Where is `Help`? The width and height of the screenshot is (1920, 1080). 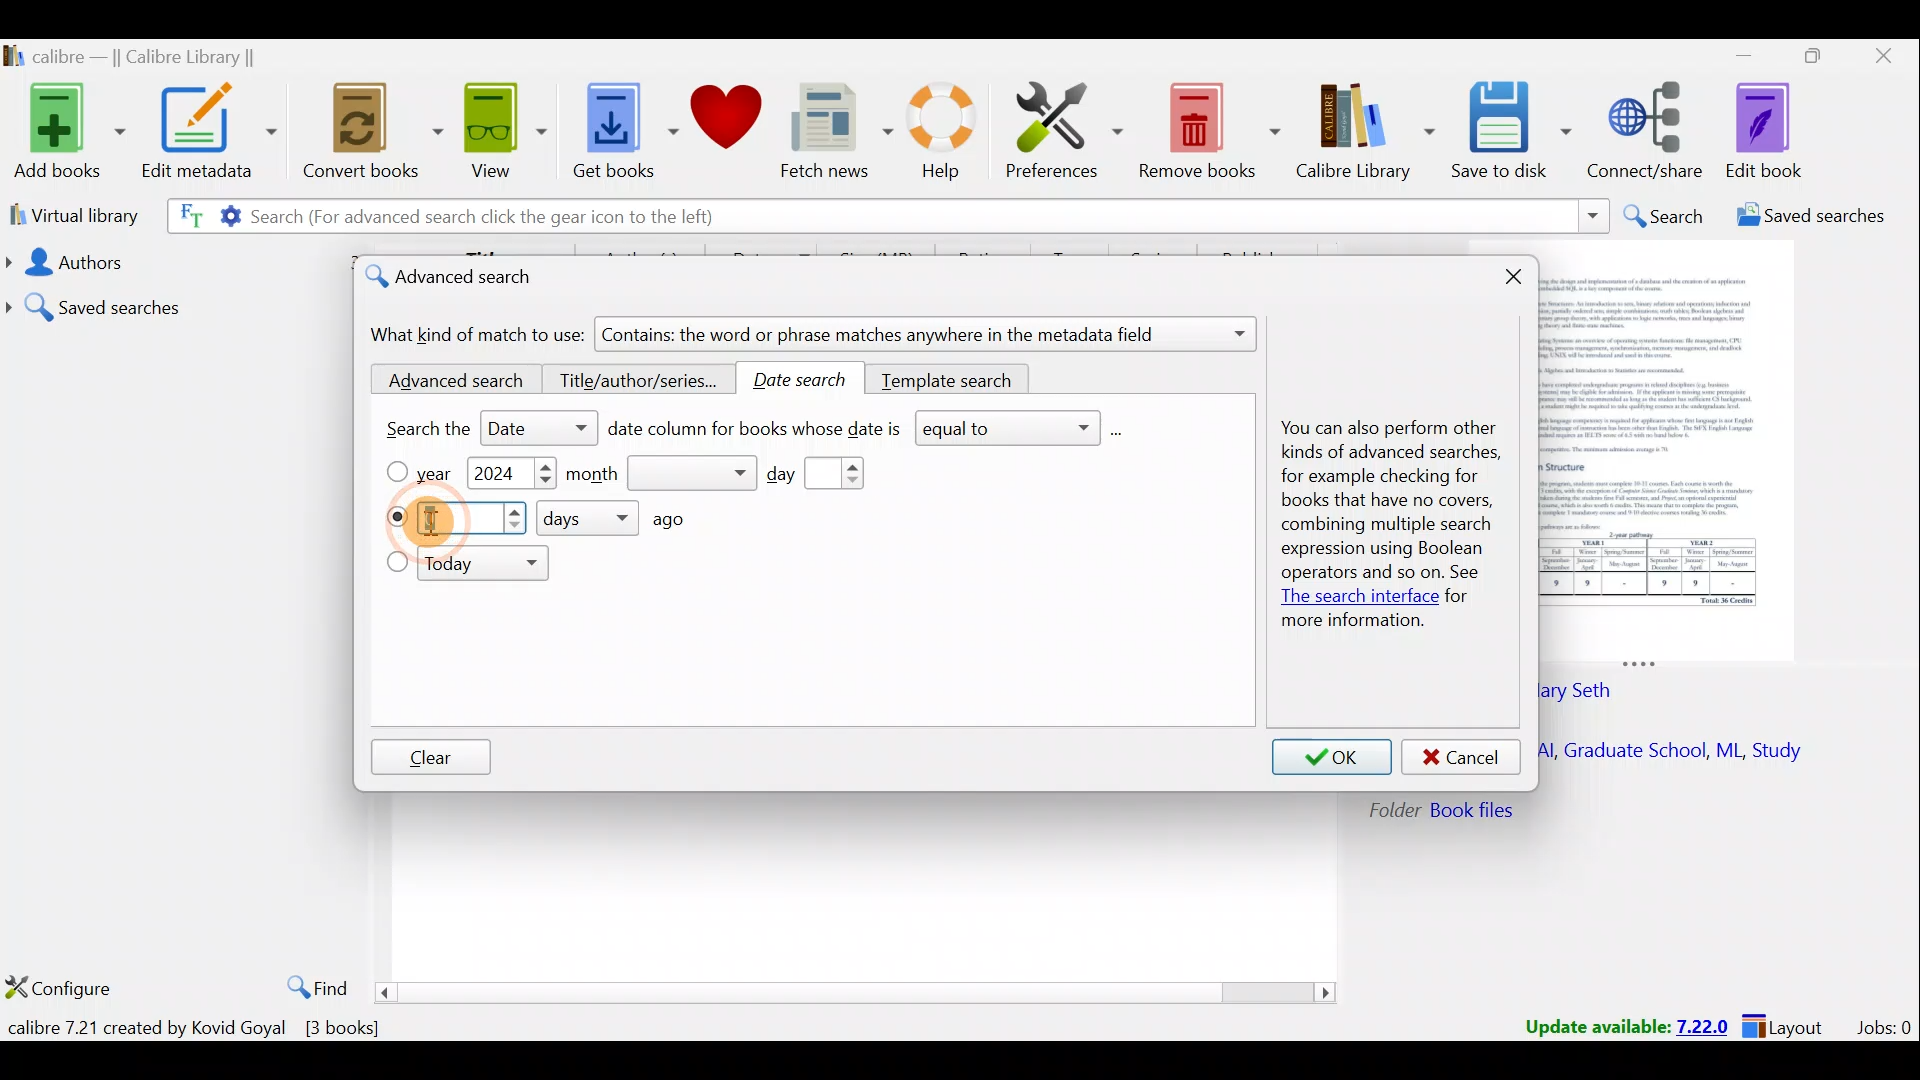
Help is located at coordinates (950, 135).